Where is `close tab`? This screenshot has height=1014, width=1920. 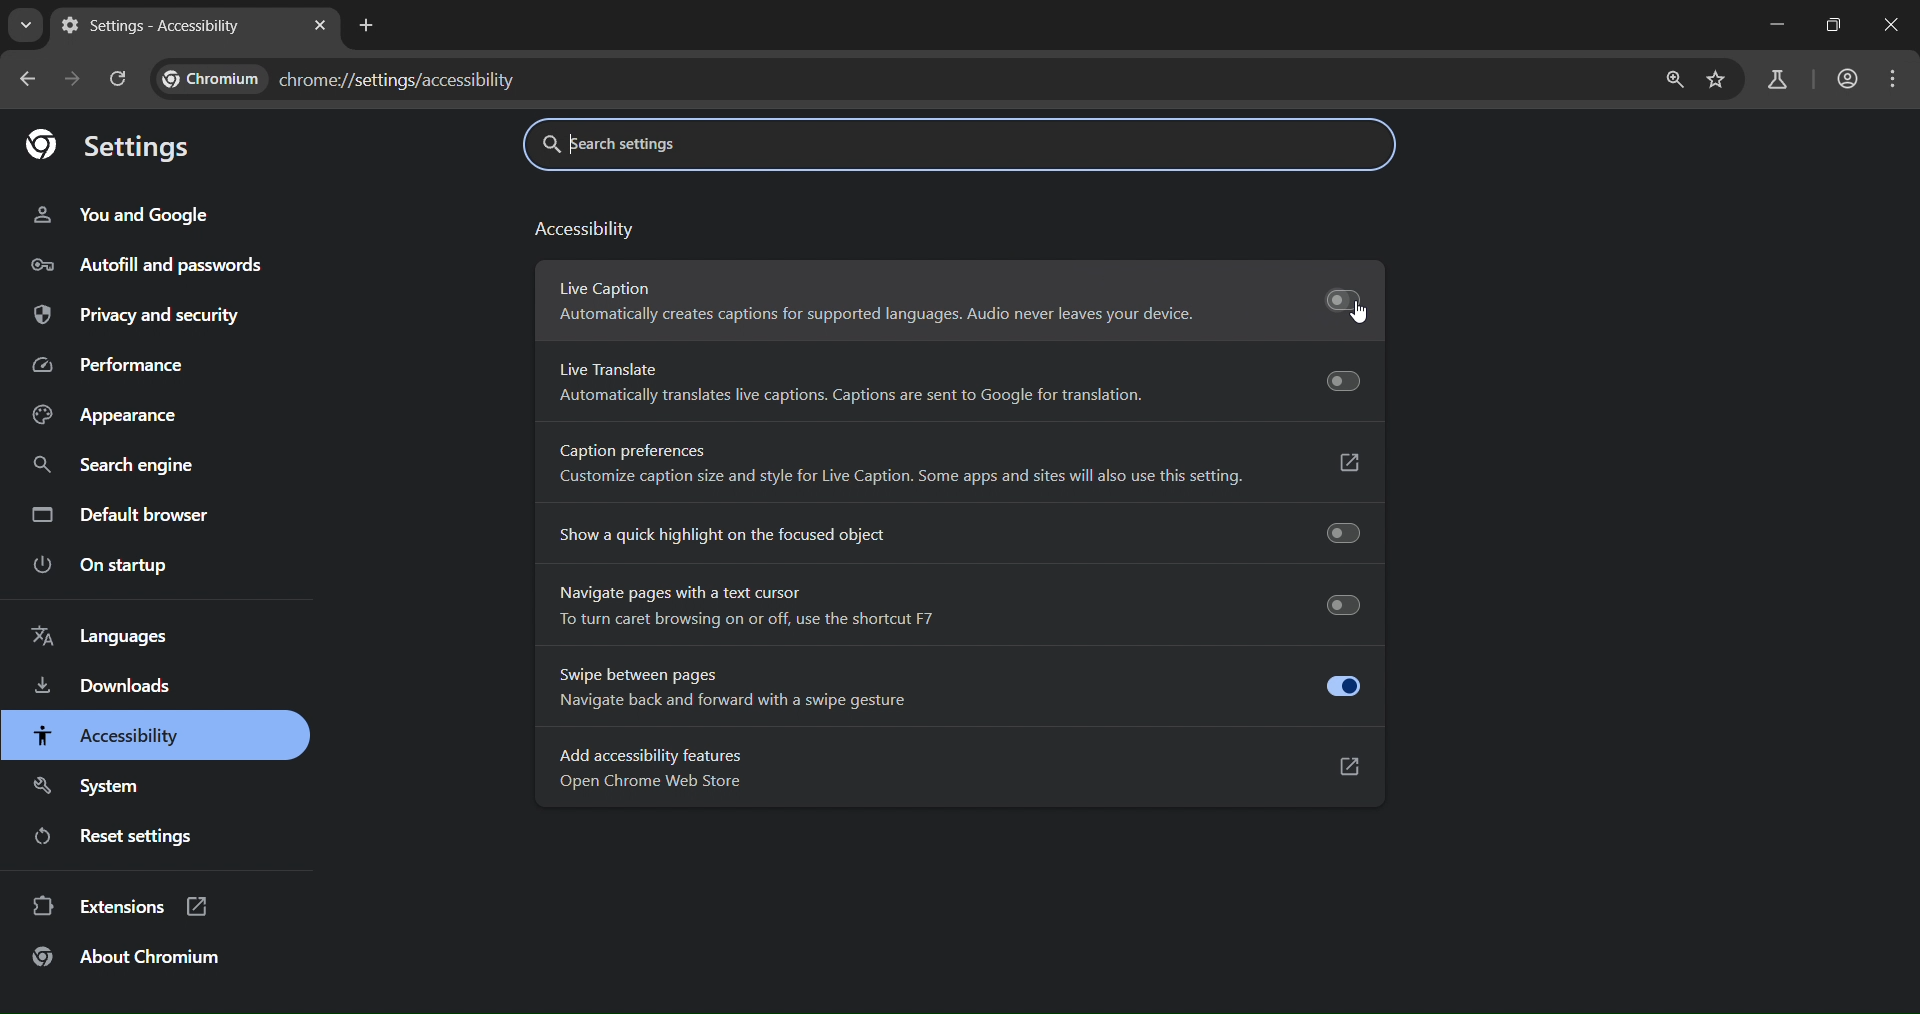
close tab is located at coordinates (322, 29).